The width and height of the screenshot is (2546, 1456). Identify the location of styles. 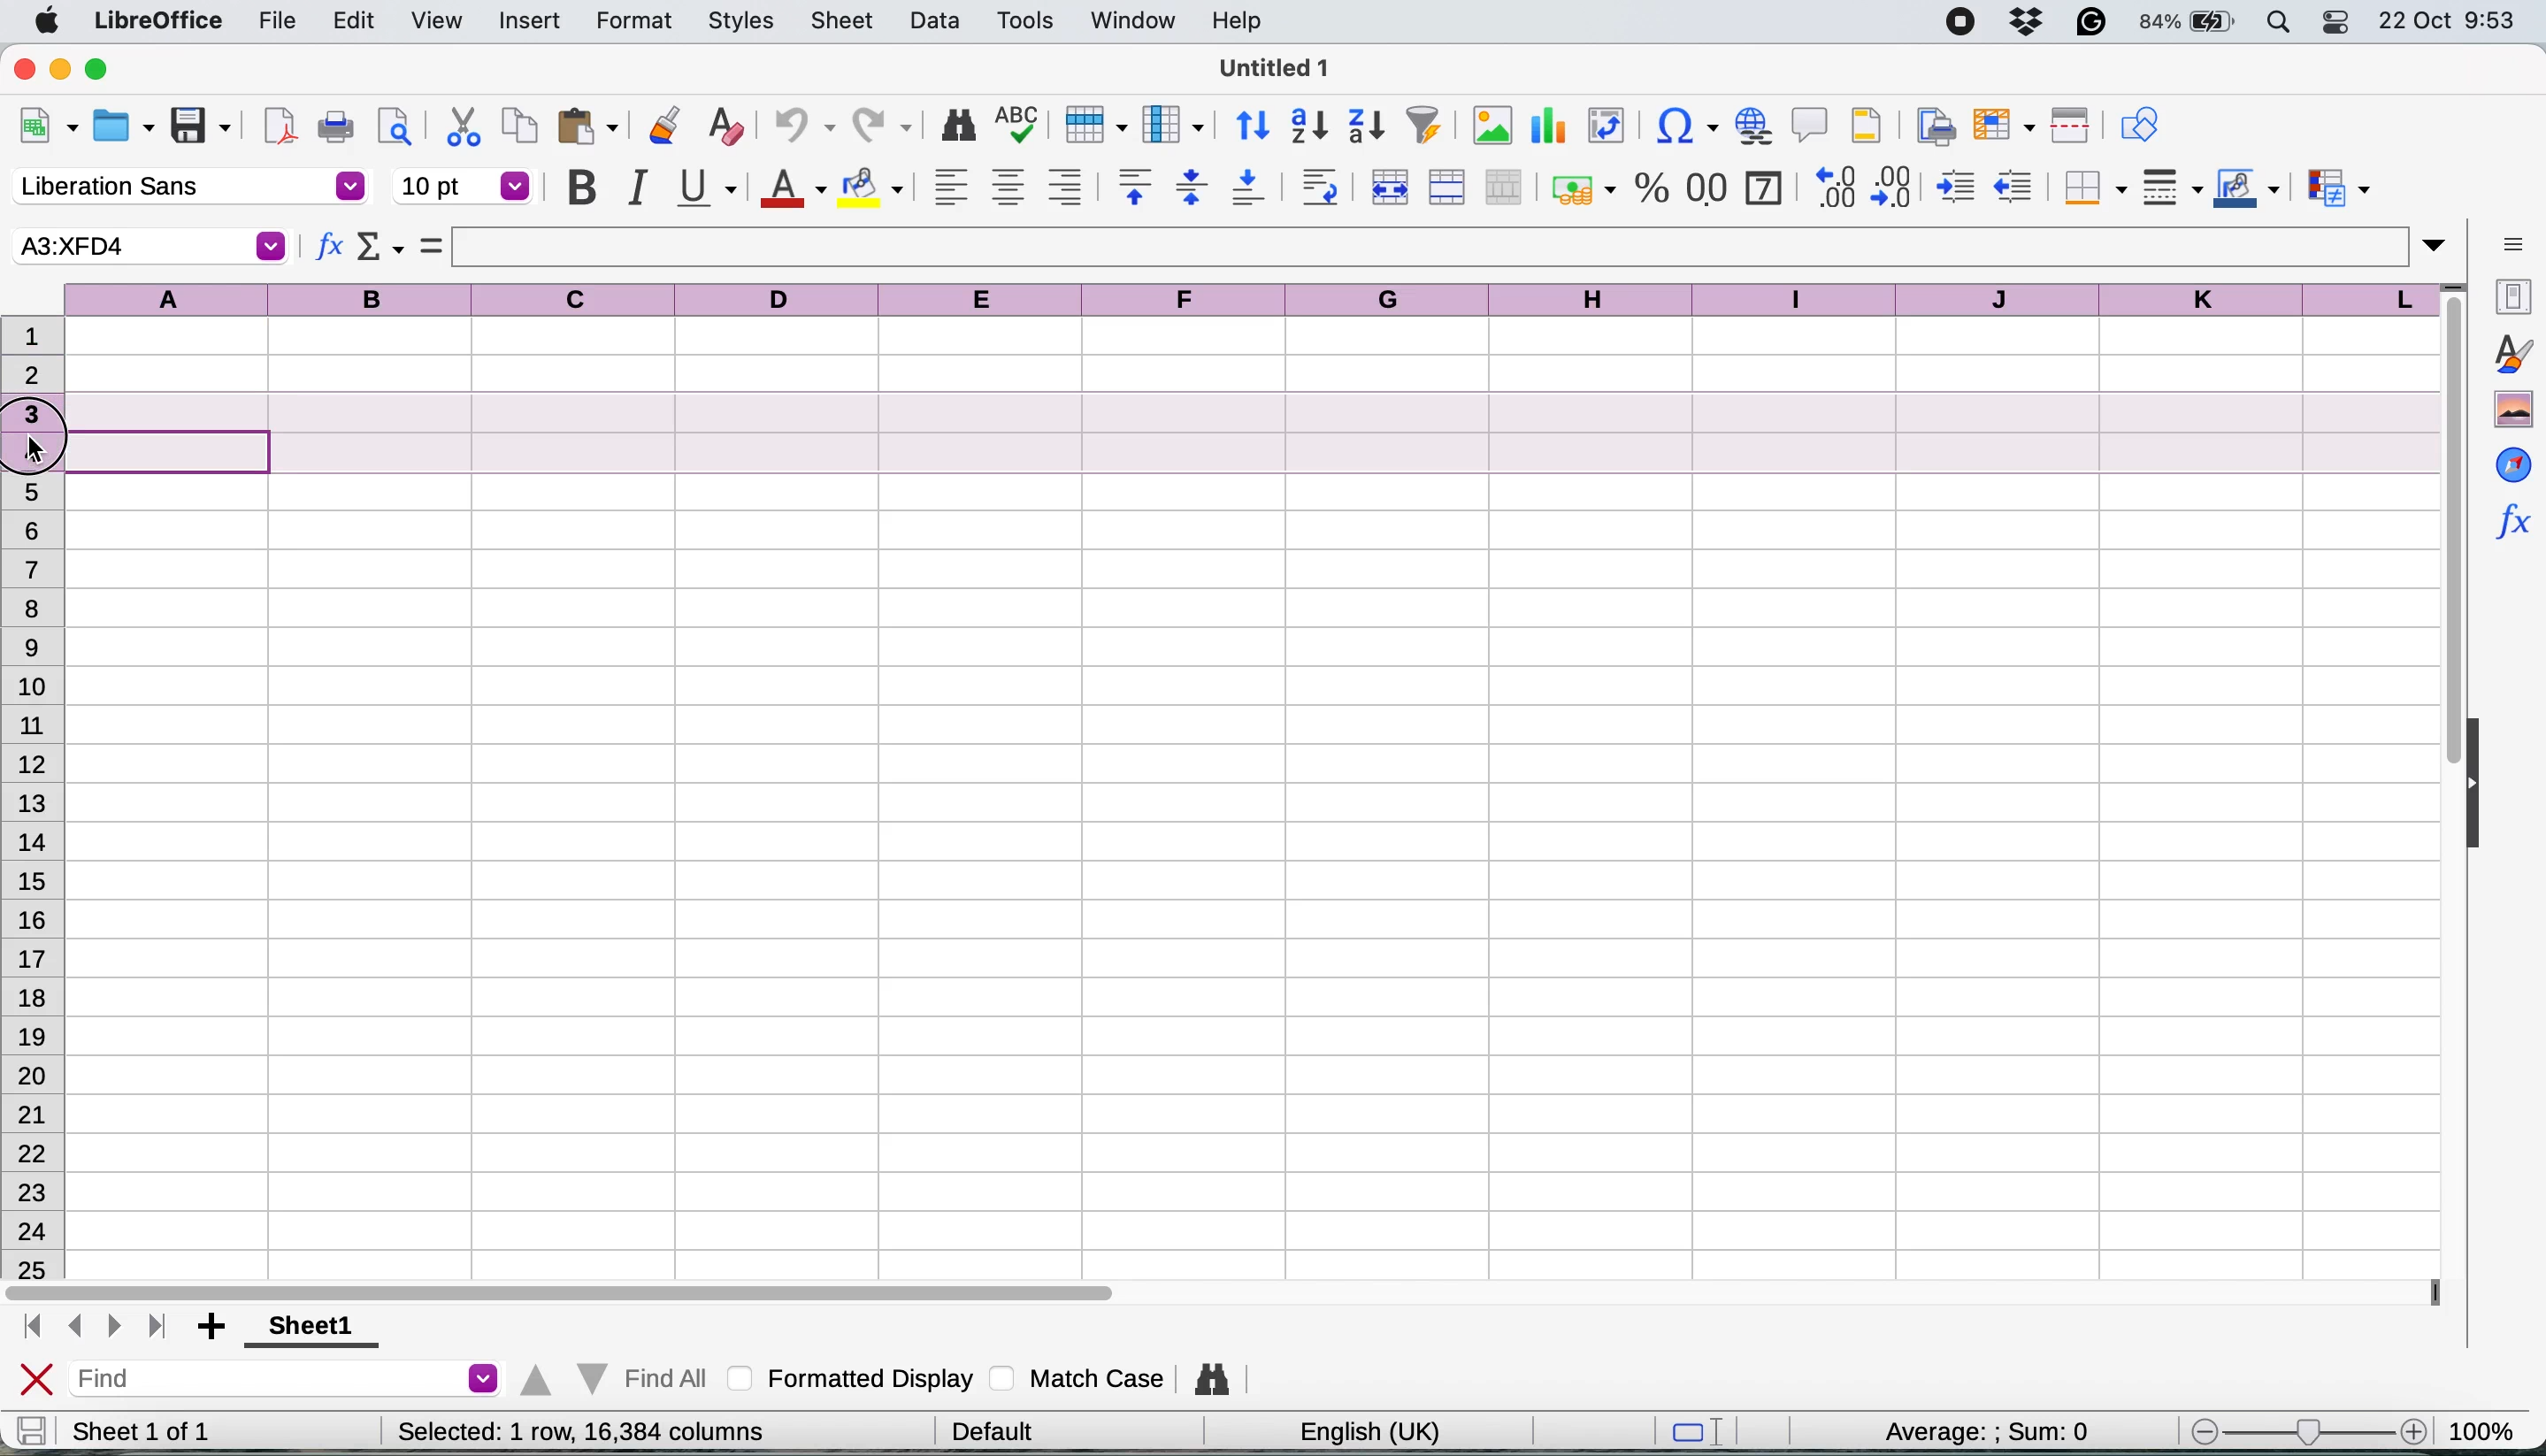
(742, 23).